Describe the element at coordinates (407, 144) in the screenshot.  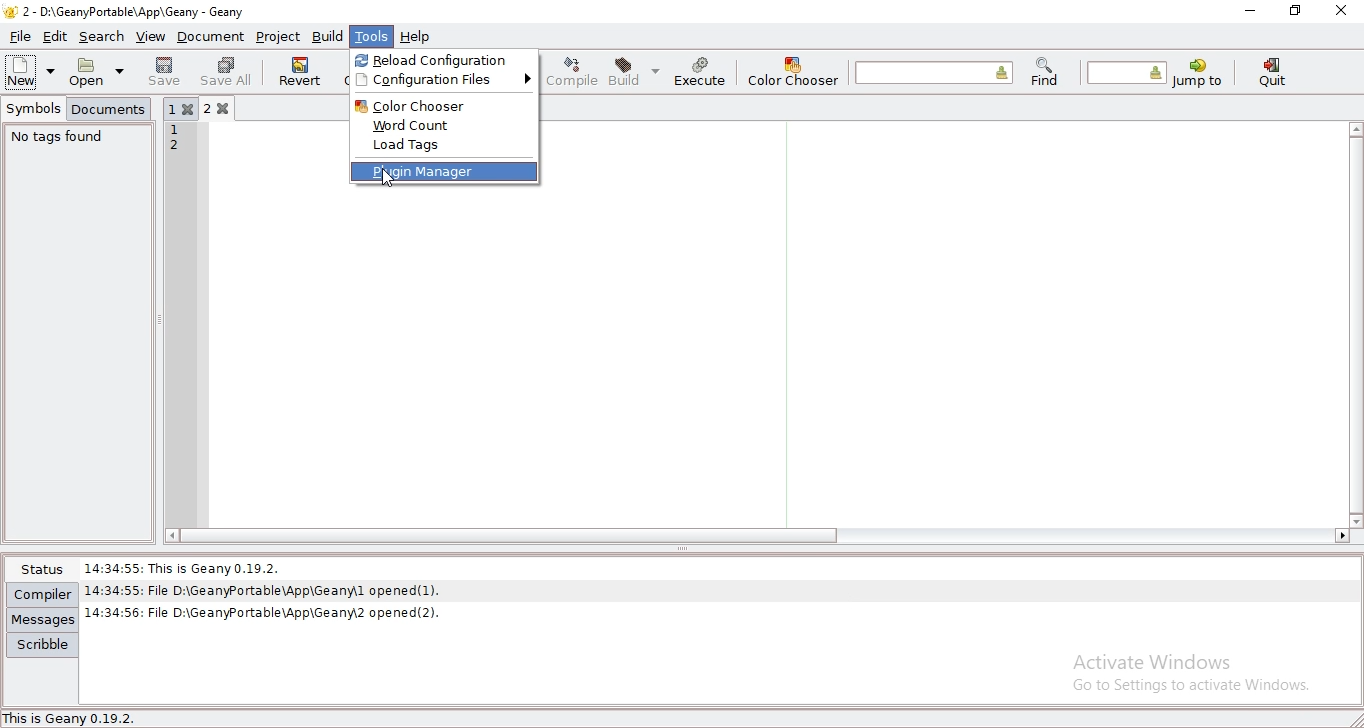
I see `load tags` at that location.